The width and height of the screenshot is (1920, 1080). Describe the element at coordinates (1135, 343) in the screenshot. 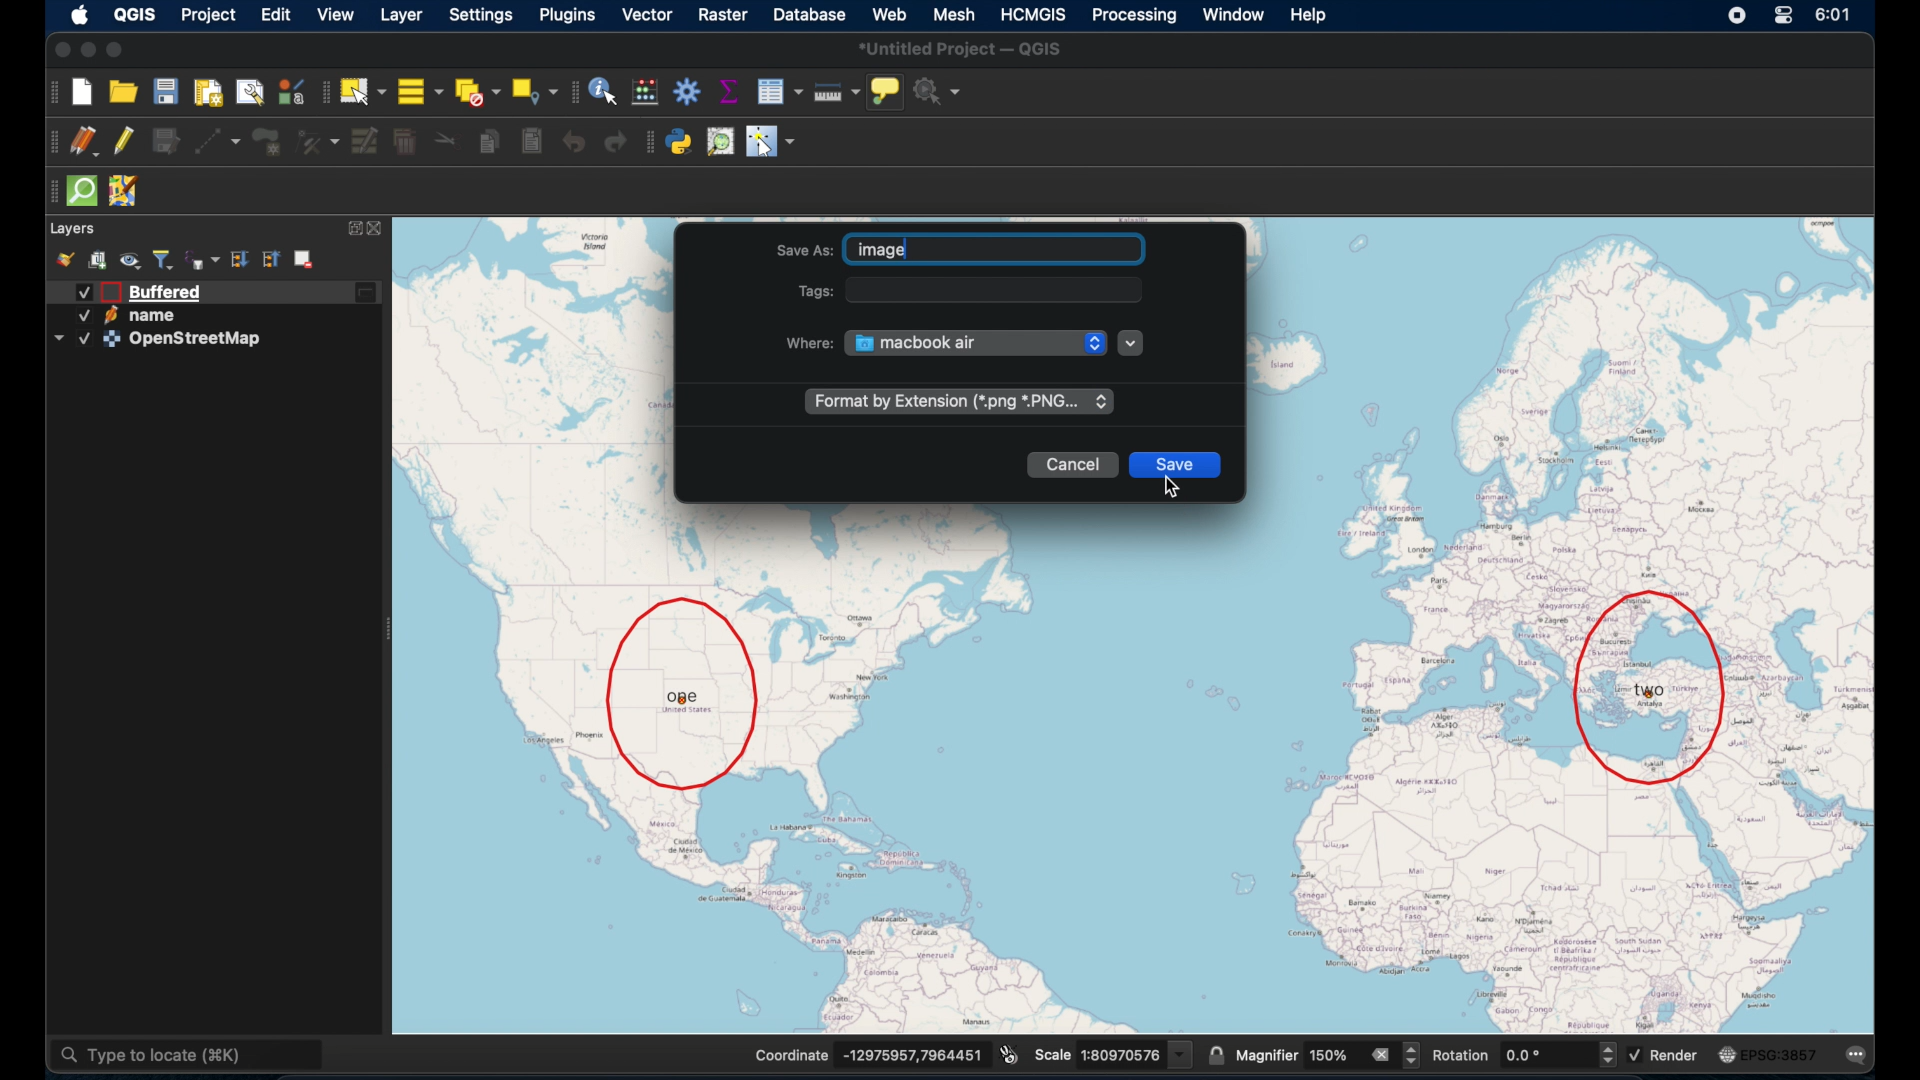

I see `dropdown` at that location.